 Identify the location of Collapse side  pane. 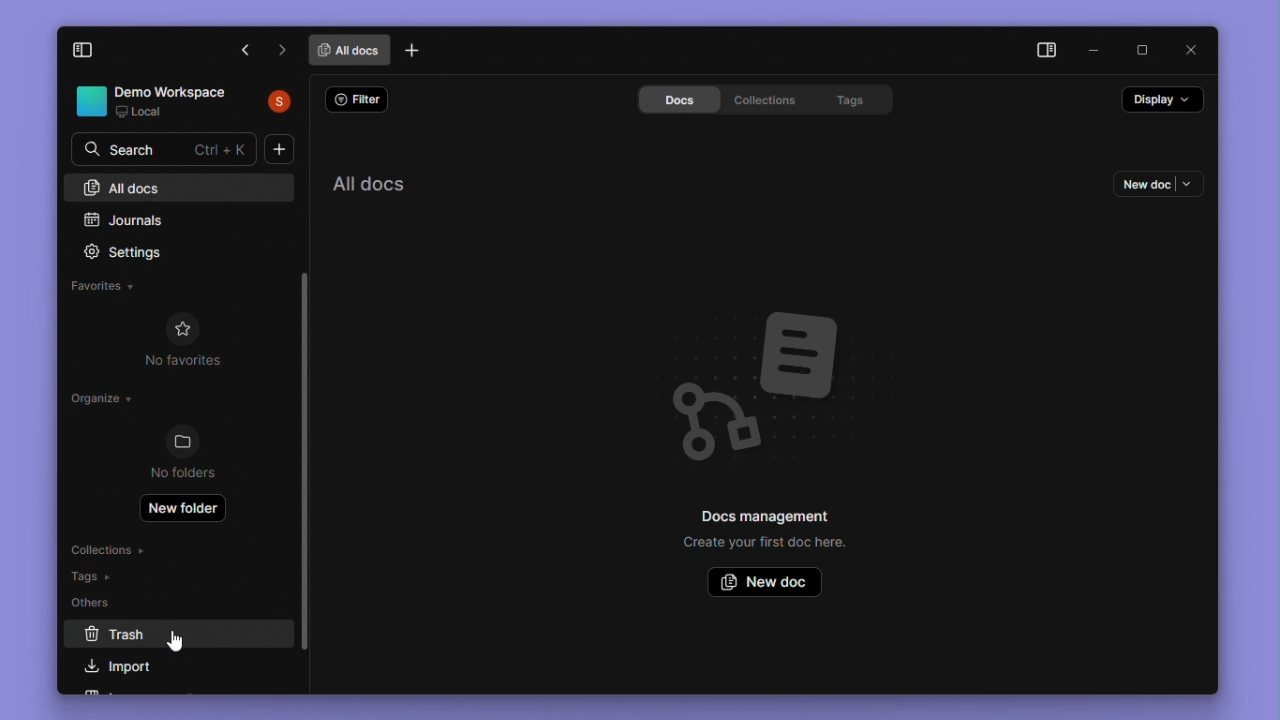
(82, 52).